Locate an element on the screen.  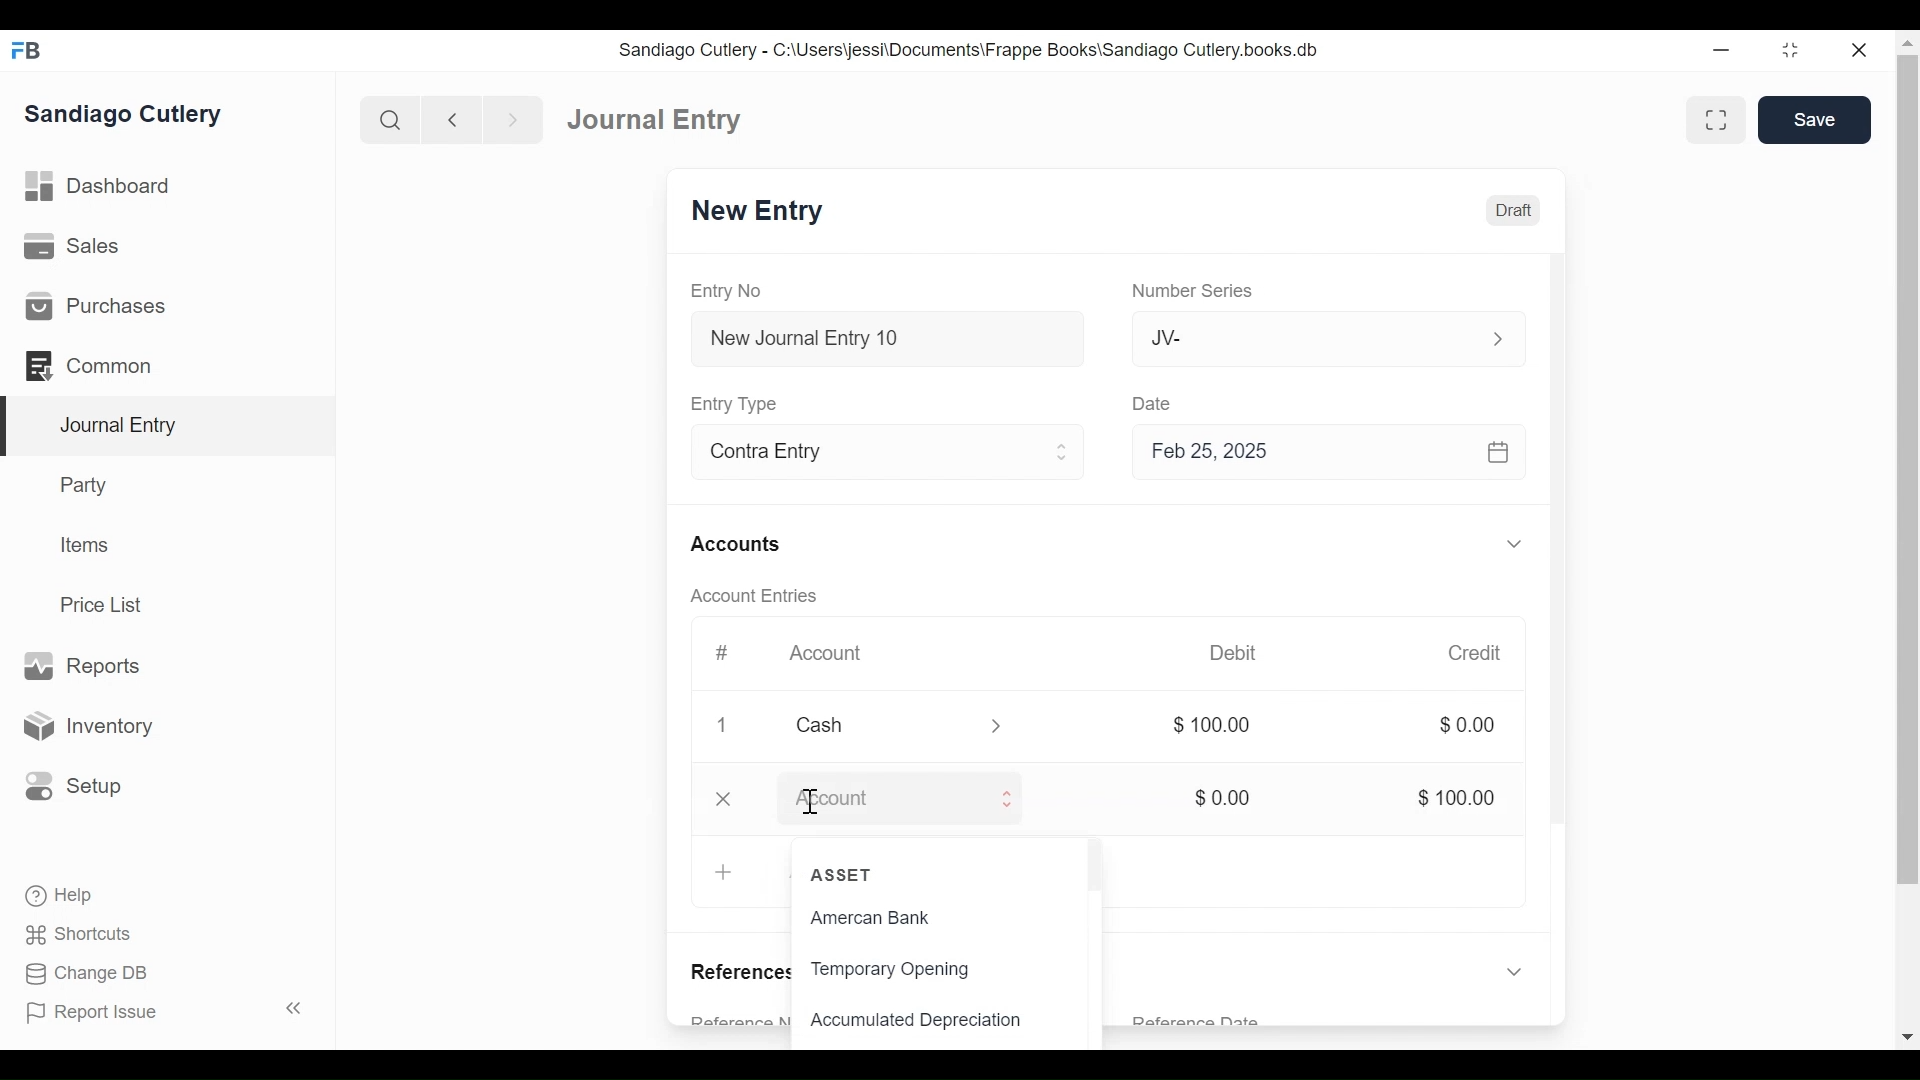
Feb 25, 2025 is located at coordinates (1320, 453).